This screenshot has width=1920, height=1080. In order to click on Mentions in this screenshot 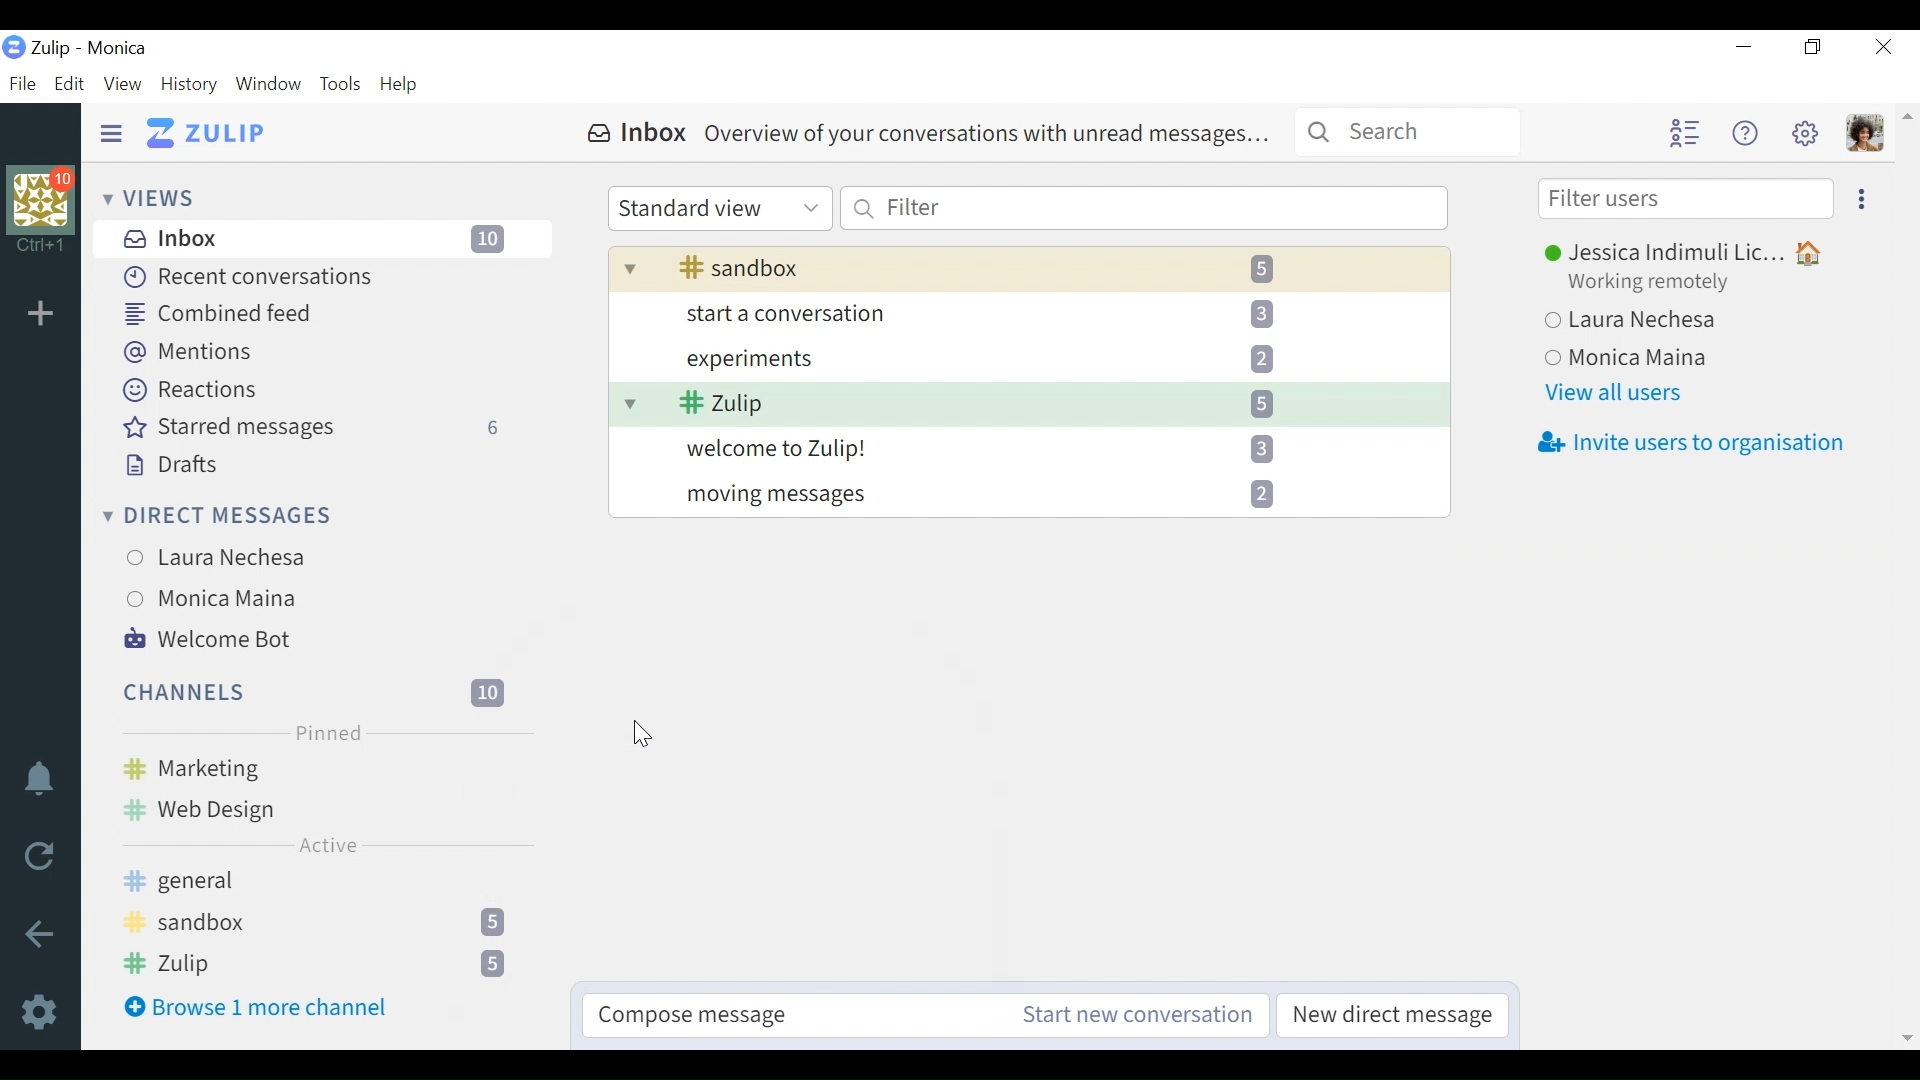, I will do `click(190, 353)`.